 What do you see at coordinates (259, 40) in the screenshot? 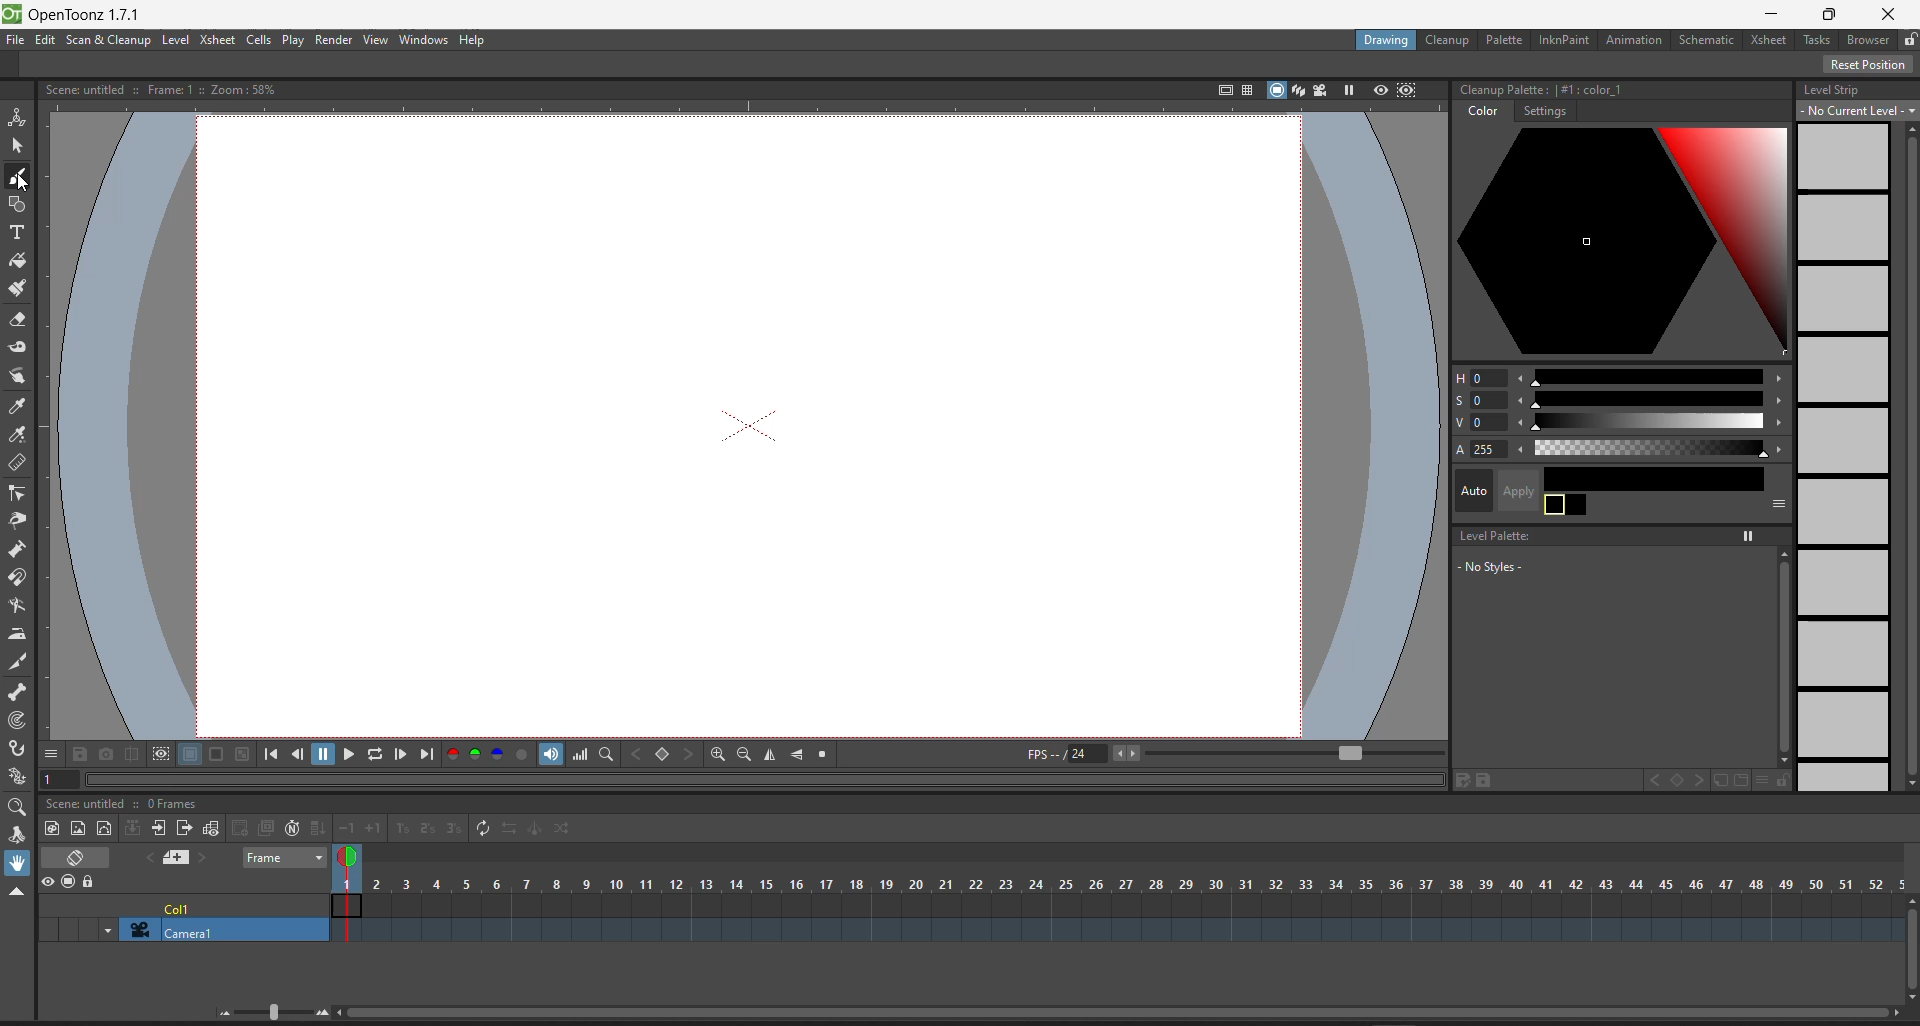
I see `cells` at bounding box center [259, 40].